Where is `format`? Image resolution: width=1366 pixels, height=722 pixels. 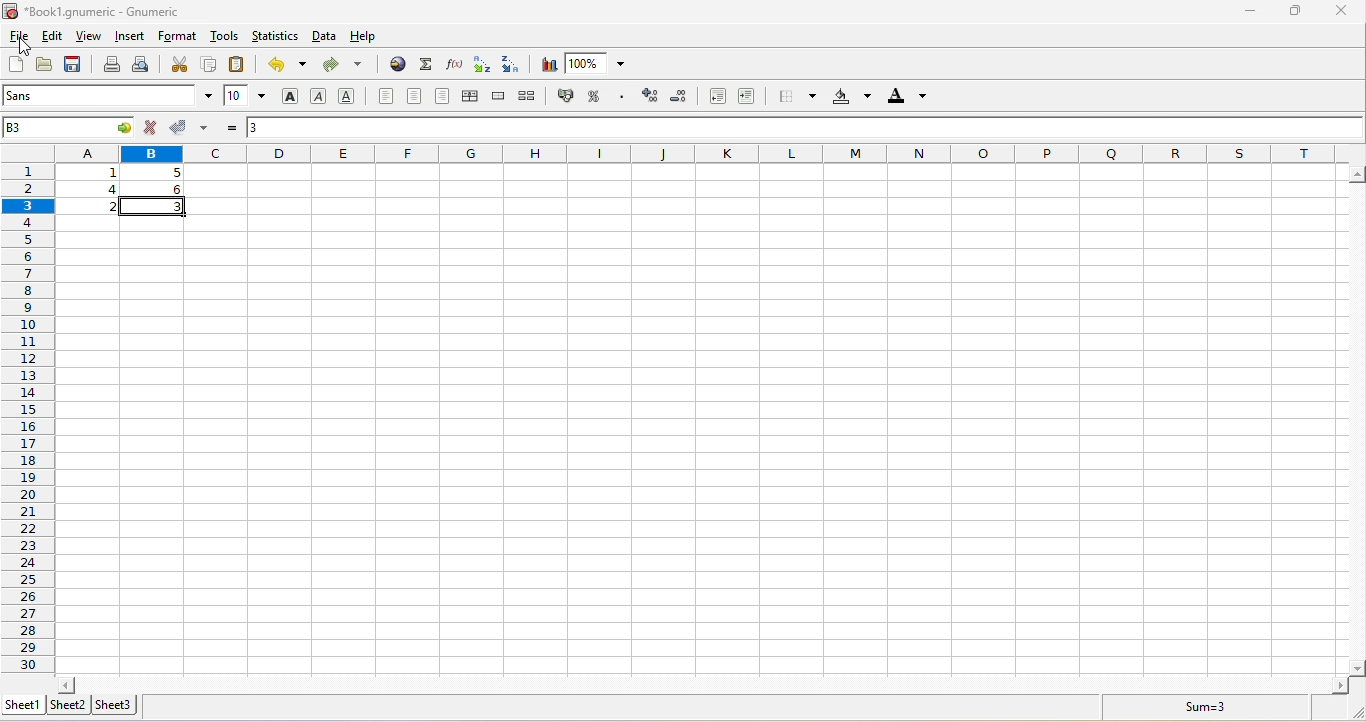
format is located at coordinates (180, 38).